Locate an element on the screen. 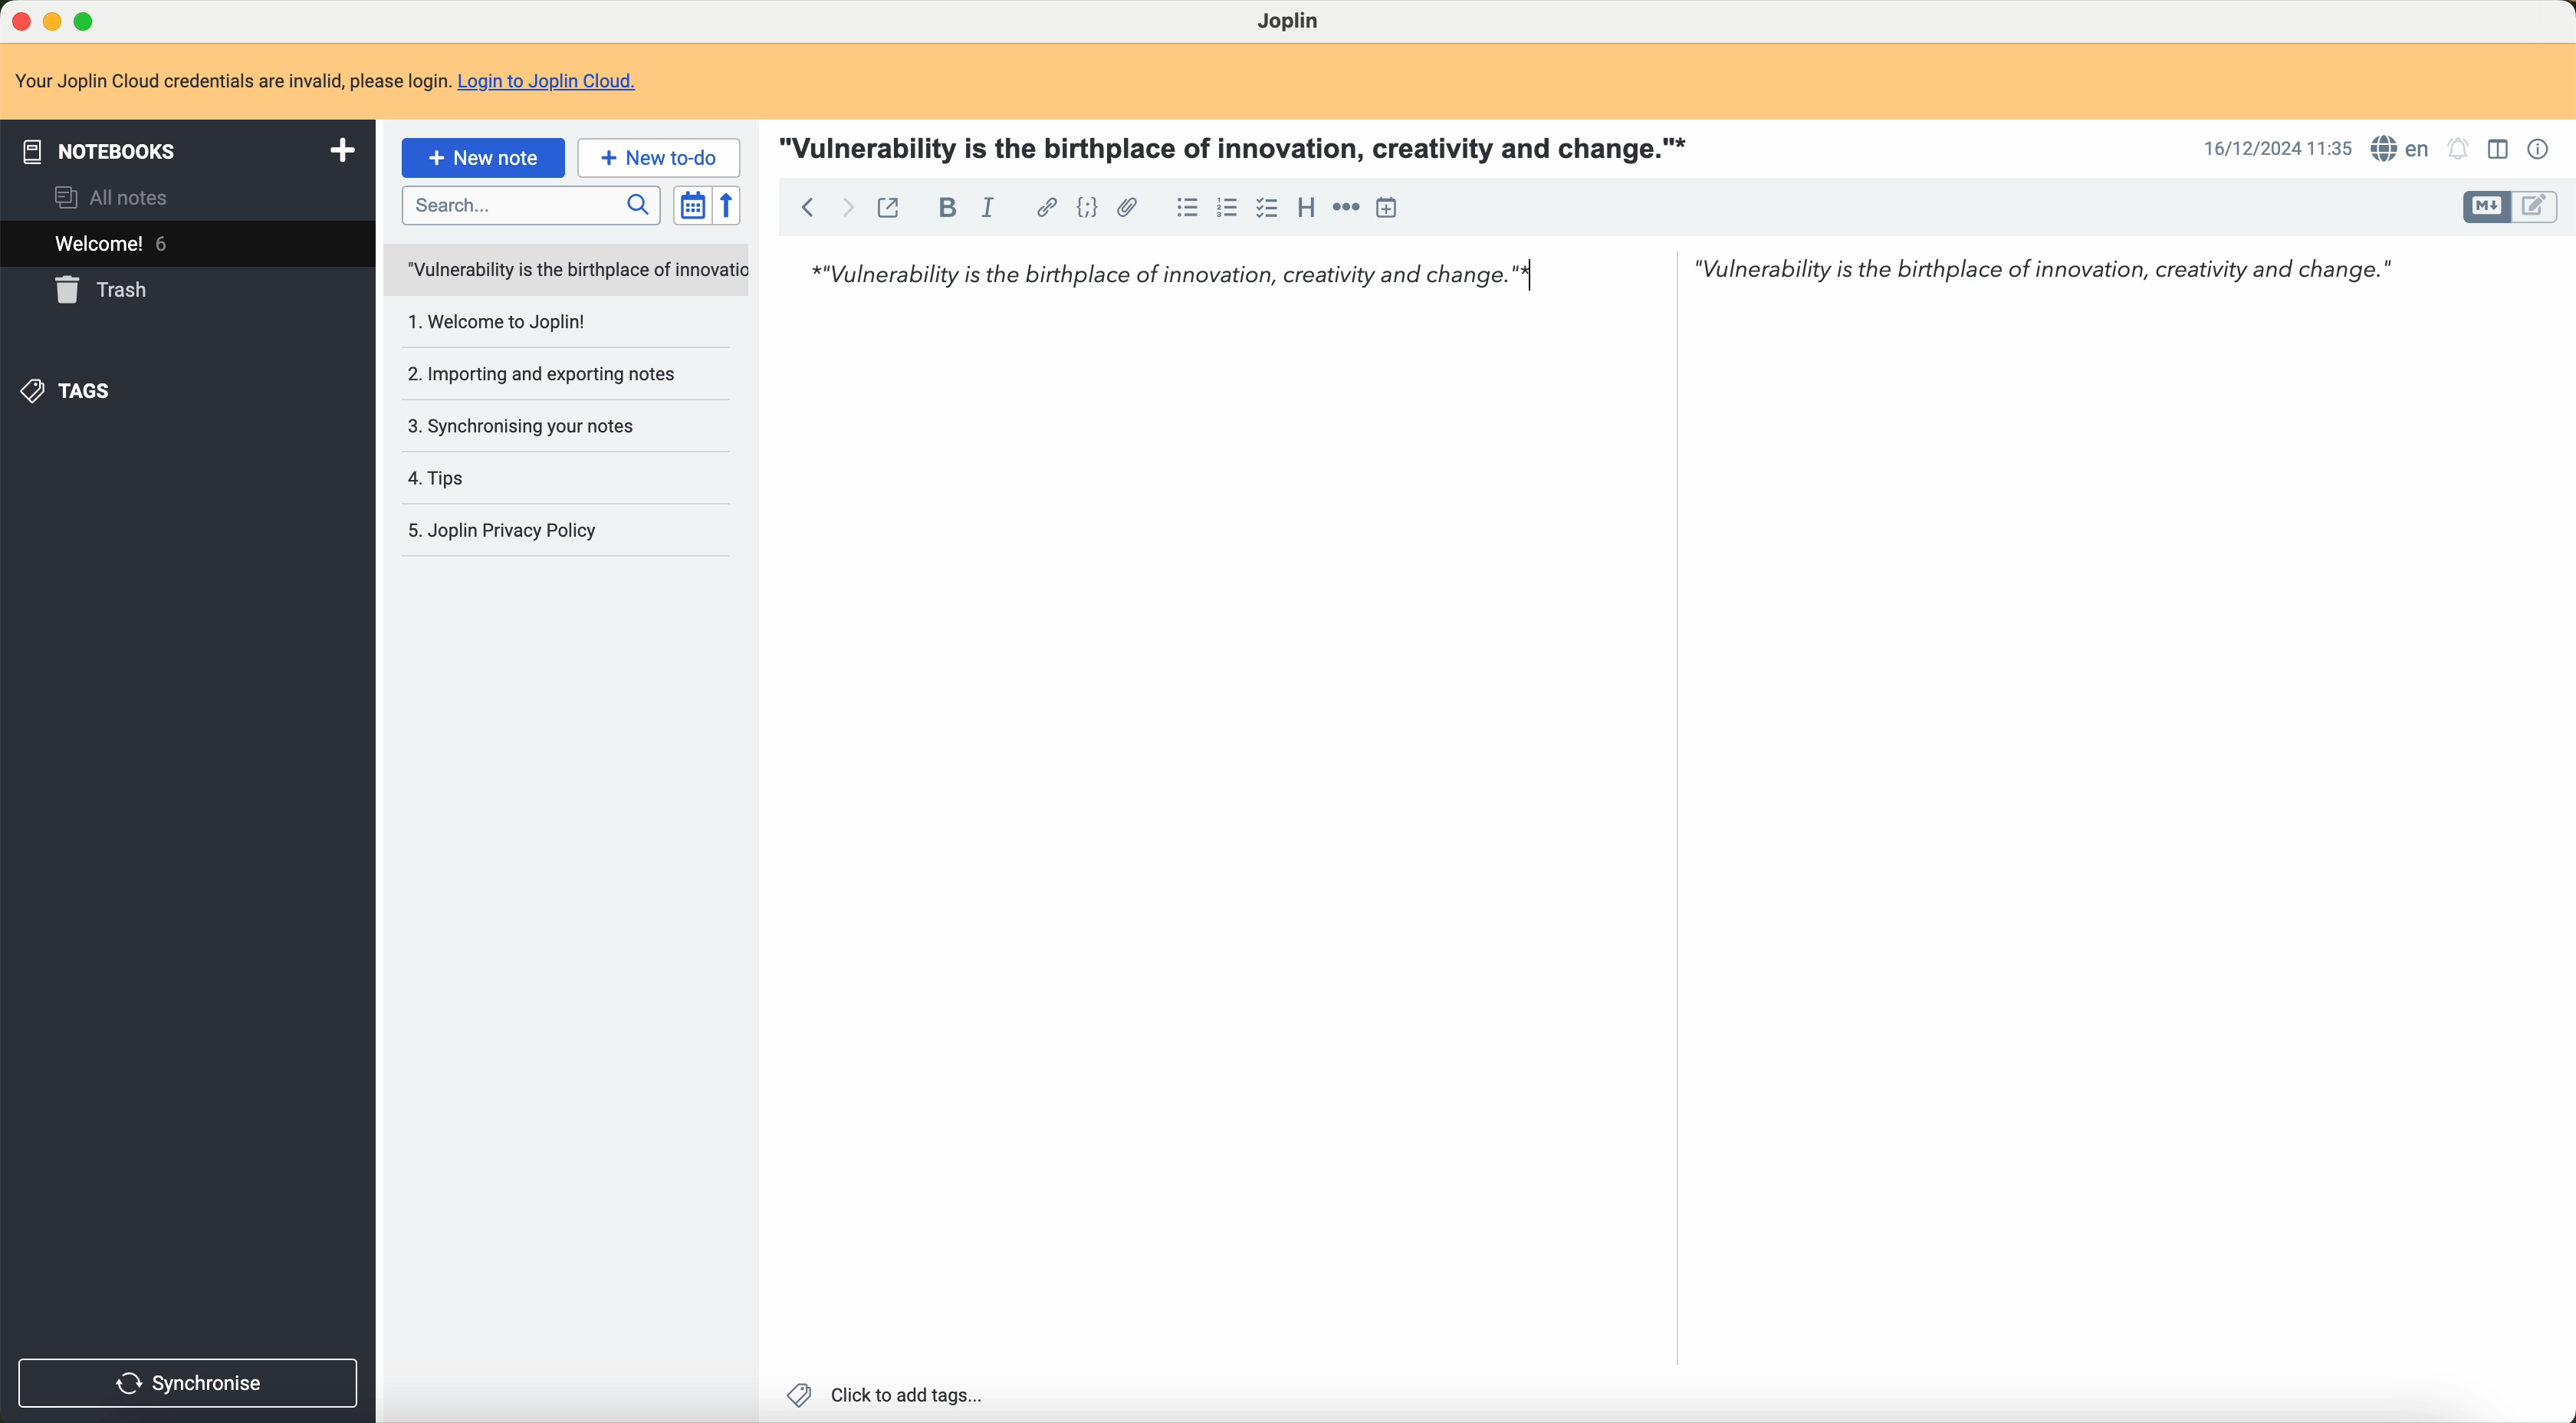 Image resolution: width=2576 pixels, height=1423 pixels. 3. Synchronising your notes is located at coordinates (530, 427).